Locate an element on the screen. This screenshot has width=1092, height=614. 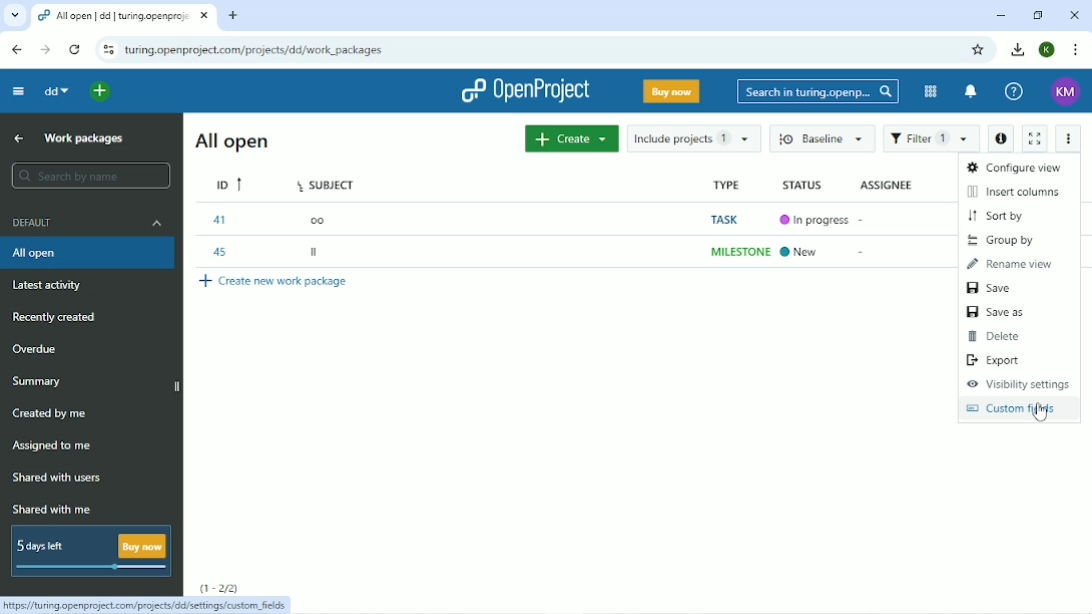
Customize and control google chrome is located at coordinates (1078, 50).